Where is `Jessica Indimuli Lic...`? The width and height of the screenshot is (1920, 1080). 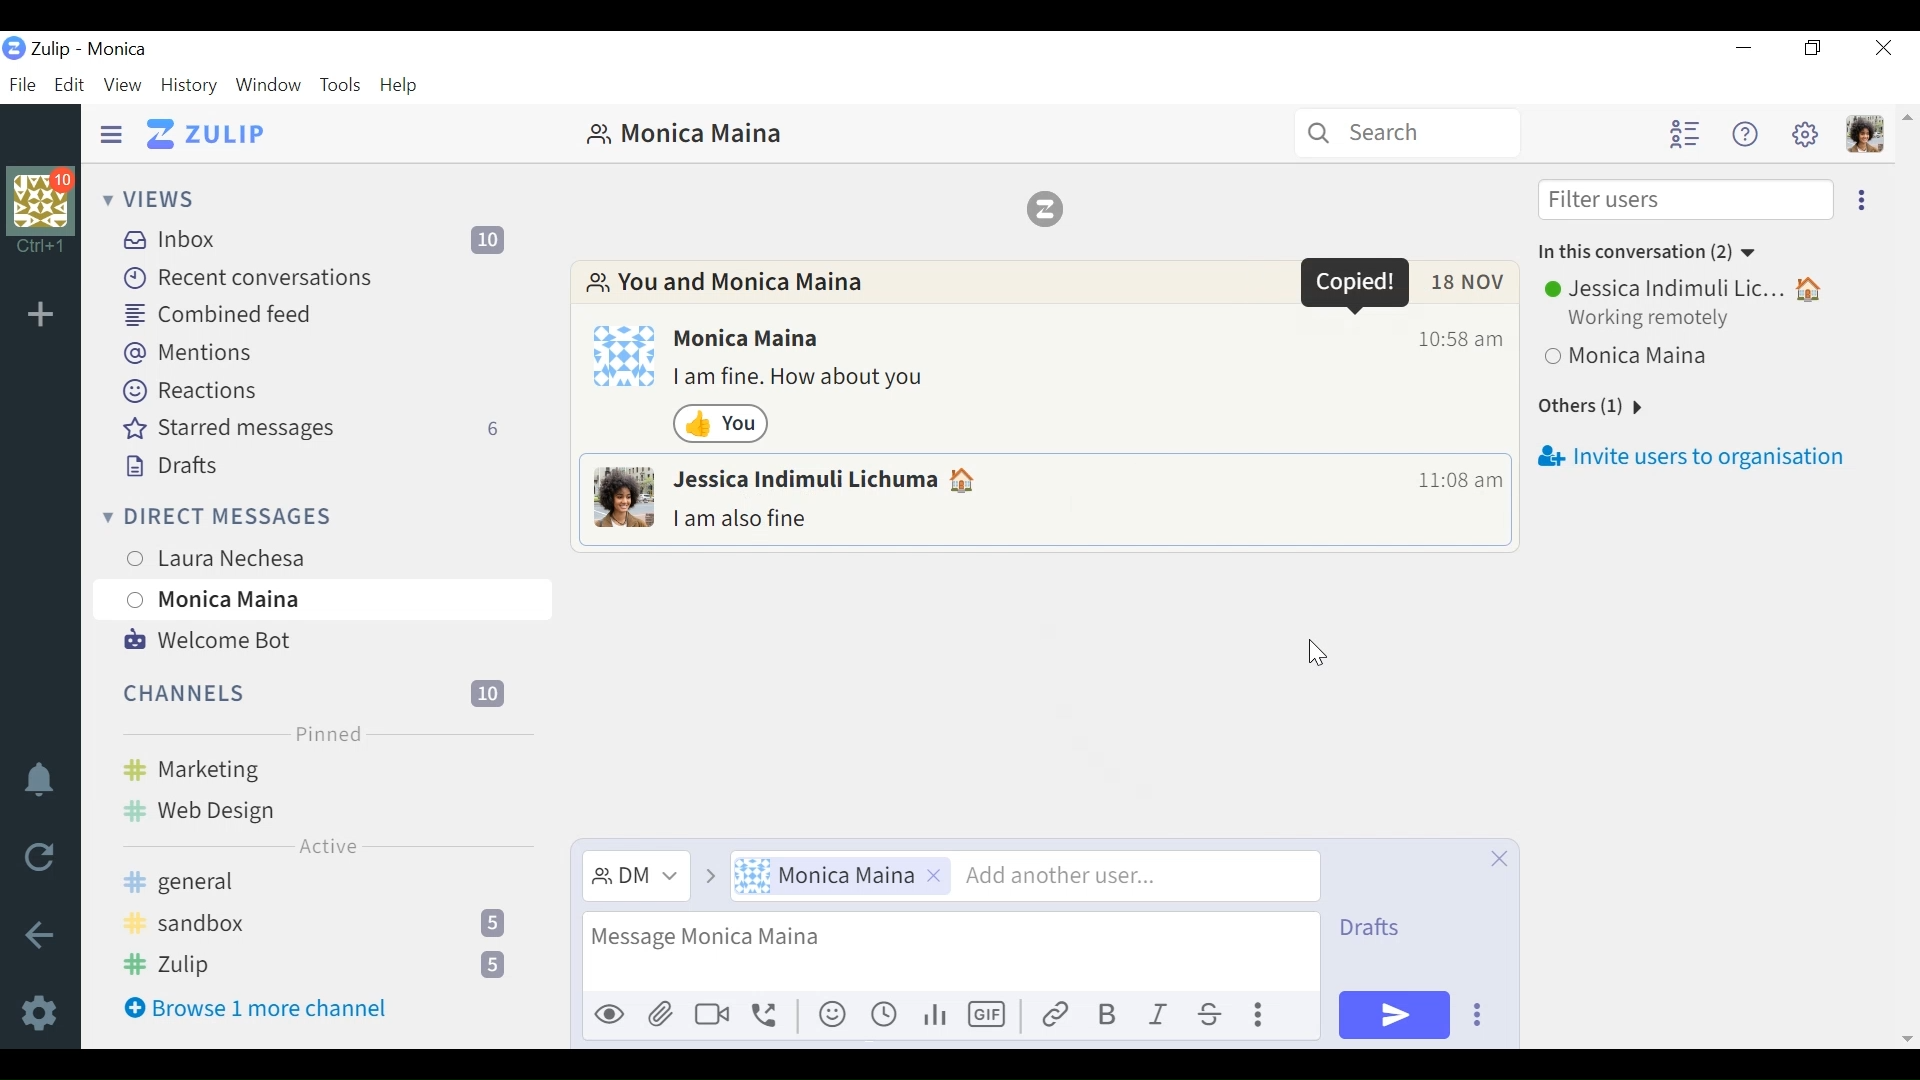 Jessica Indimuli Lic... is located at coordinates (1685, 289).